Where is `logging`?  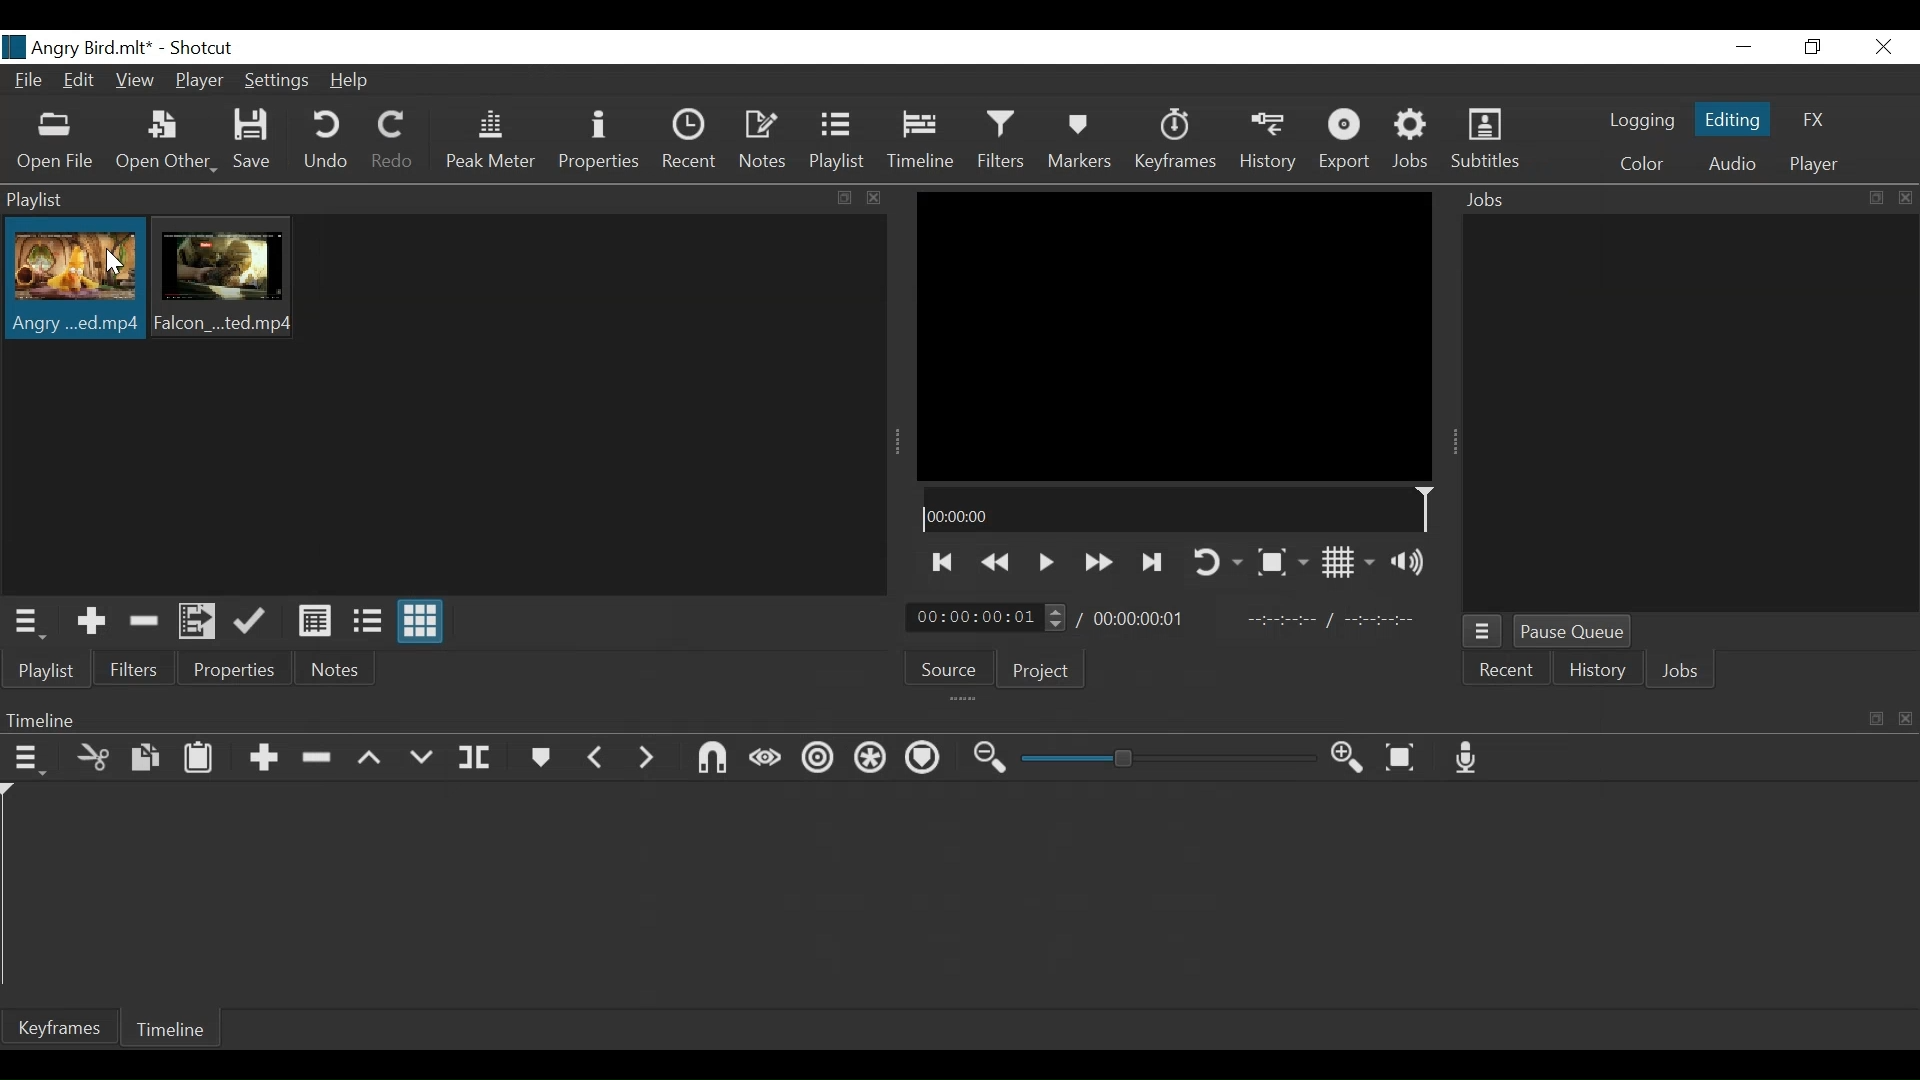
logging is located at coordinates (1643, 120).